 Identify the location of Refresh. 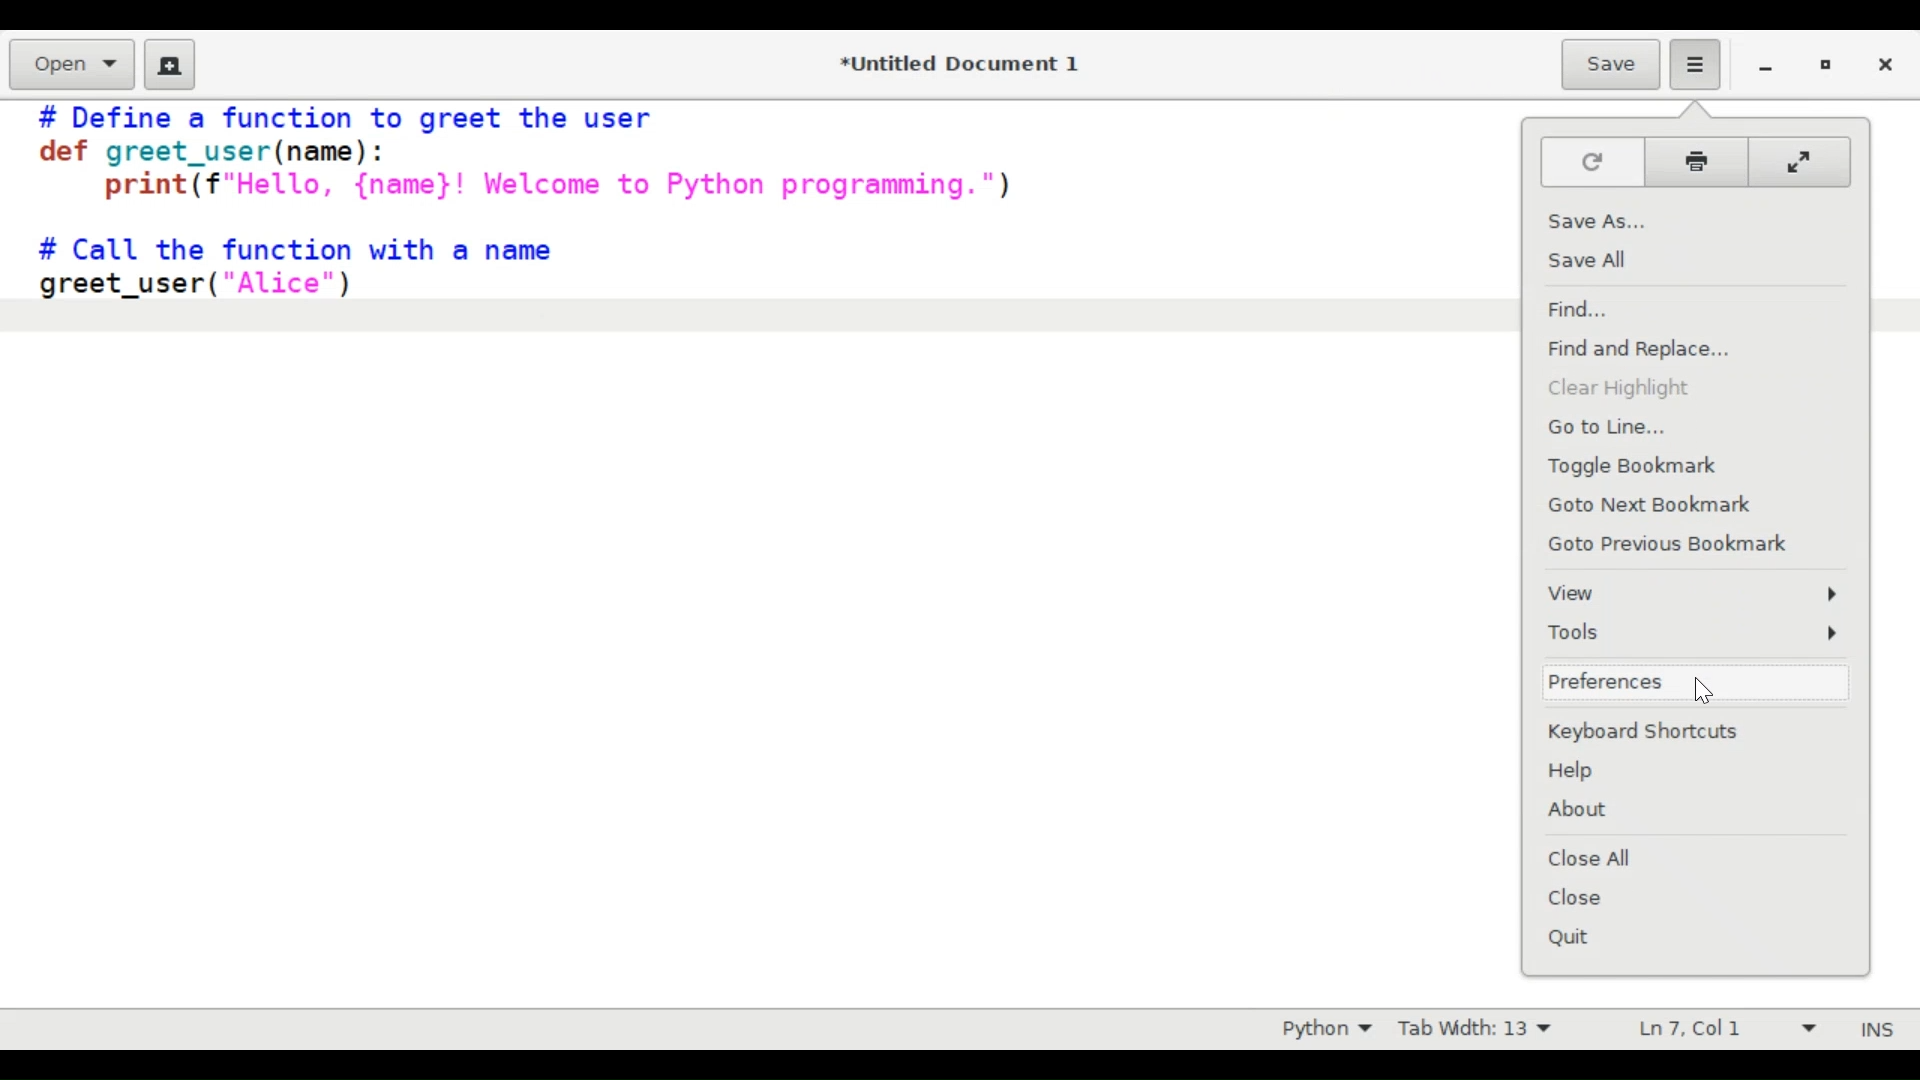
(1591, 160).